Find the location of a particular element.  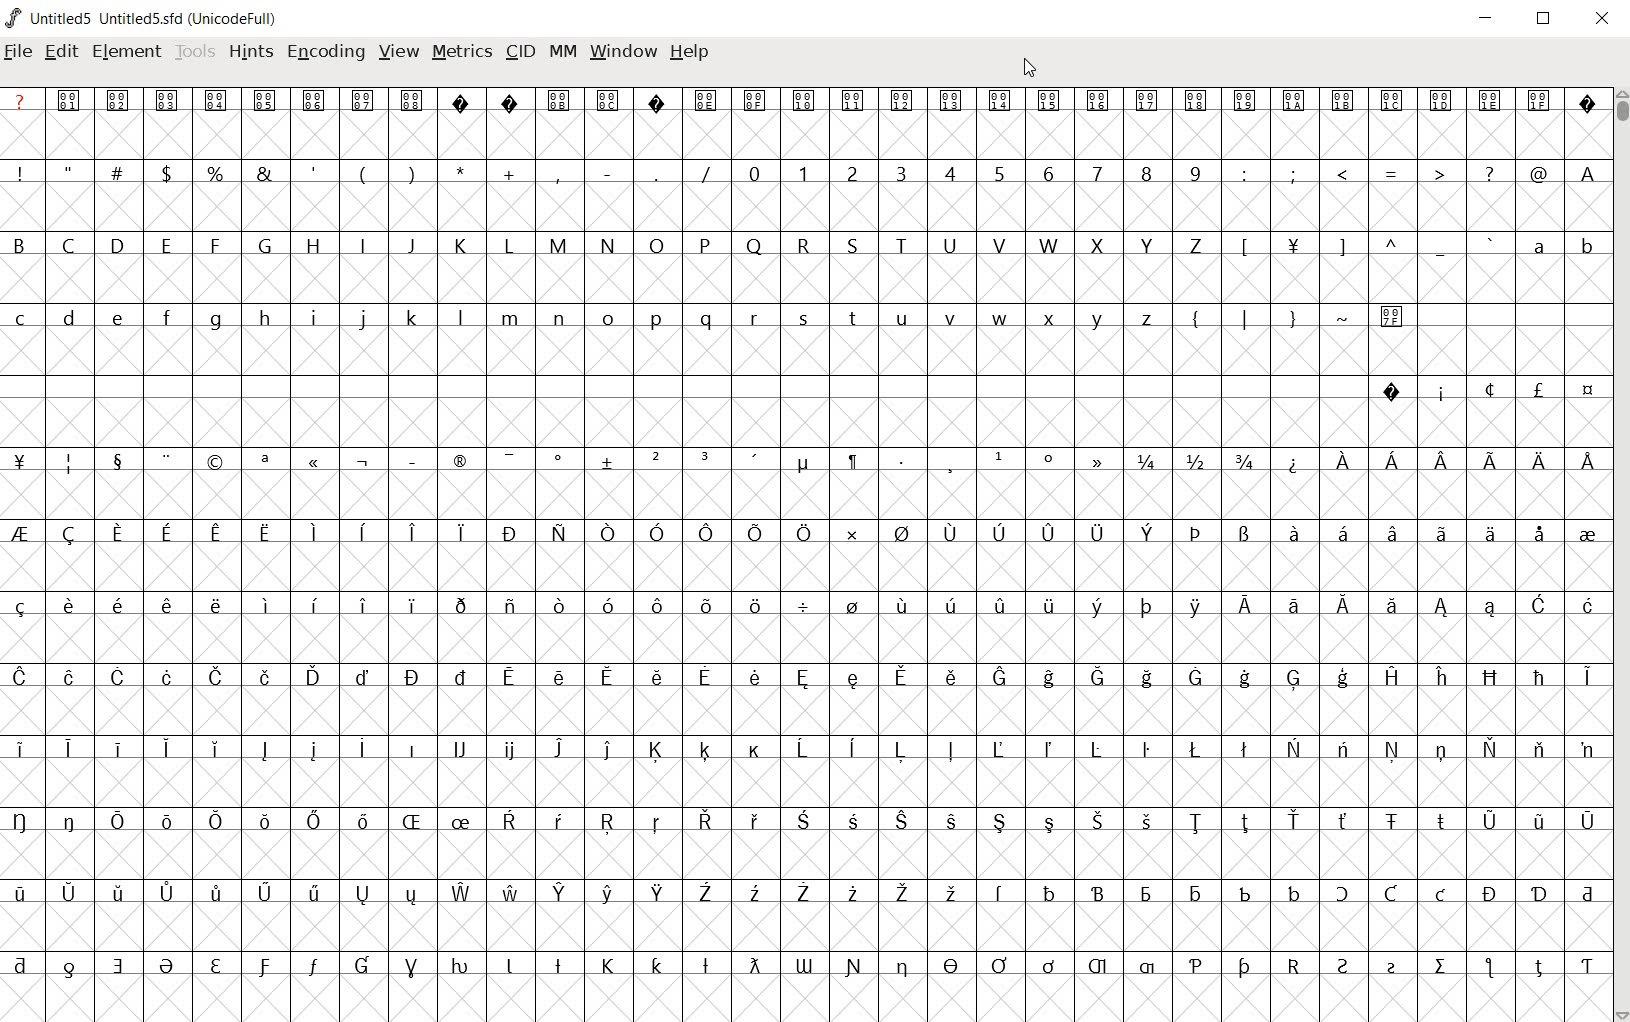

Symbol is located at coordinates (1100, 101).